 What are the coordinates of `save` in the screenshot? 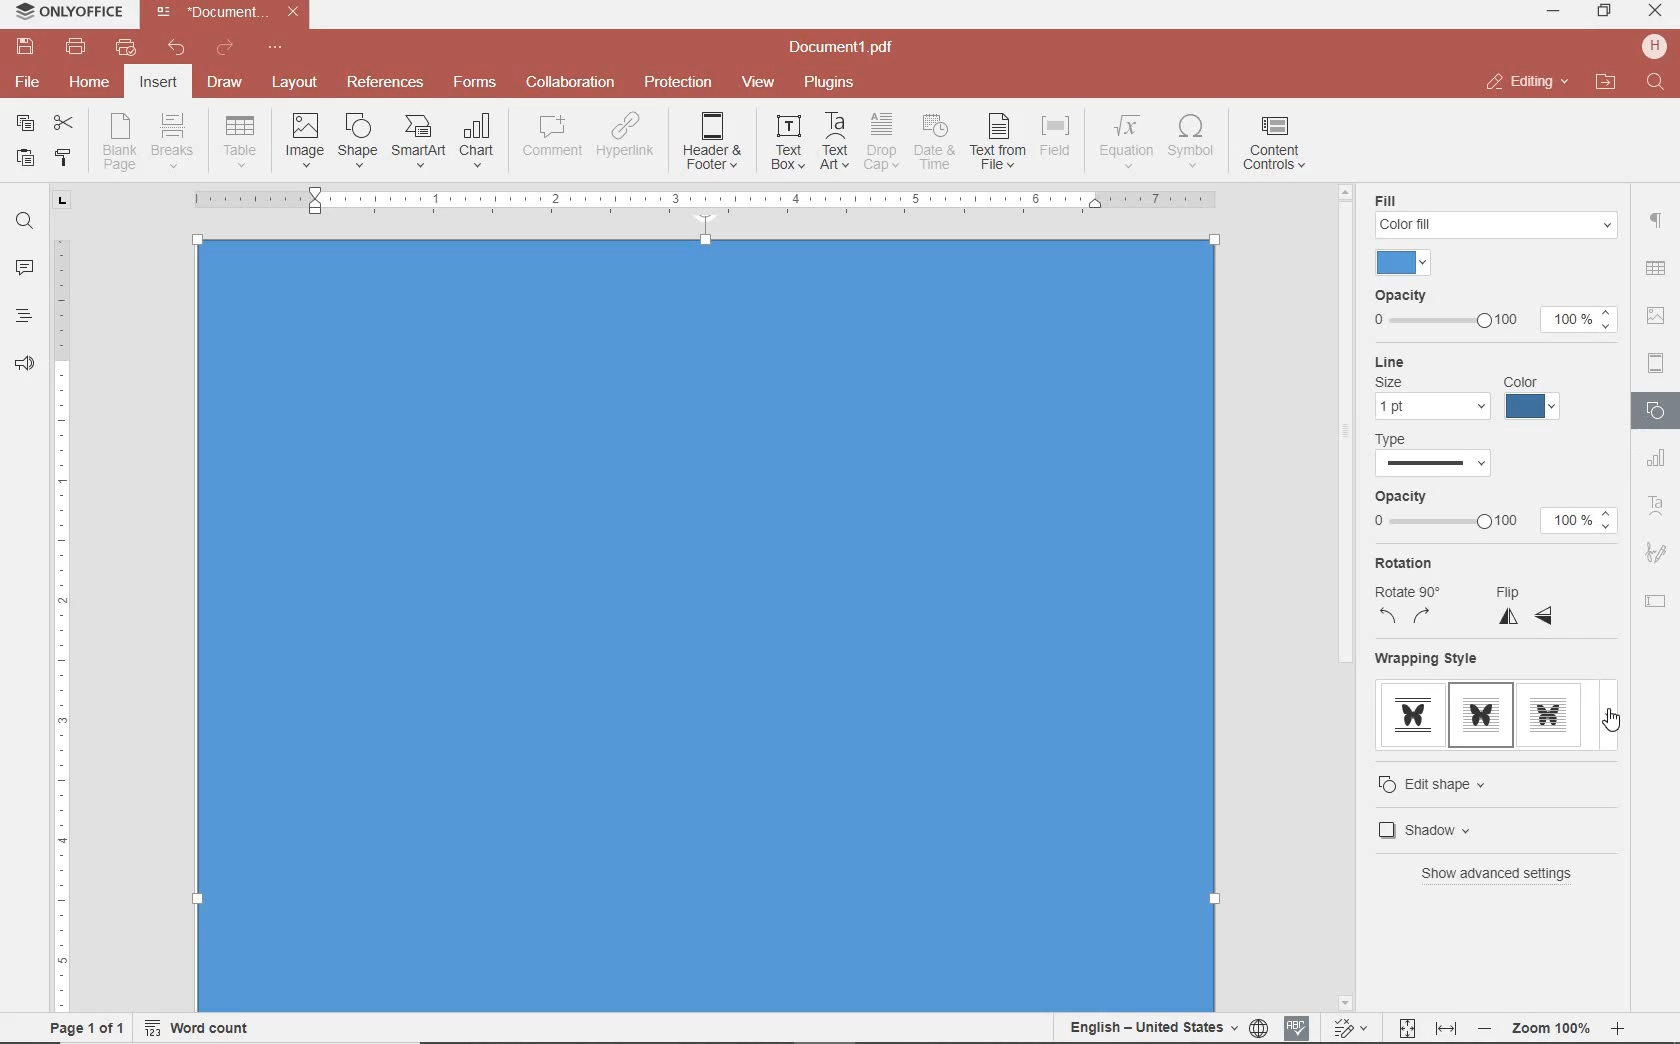 It's located at (23, 47).